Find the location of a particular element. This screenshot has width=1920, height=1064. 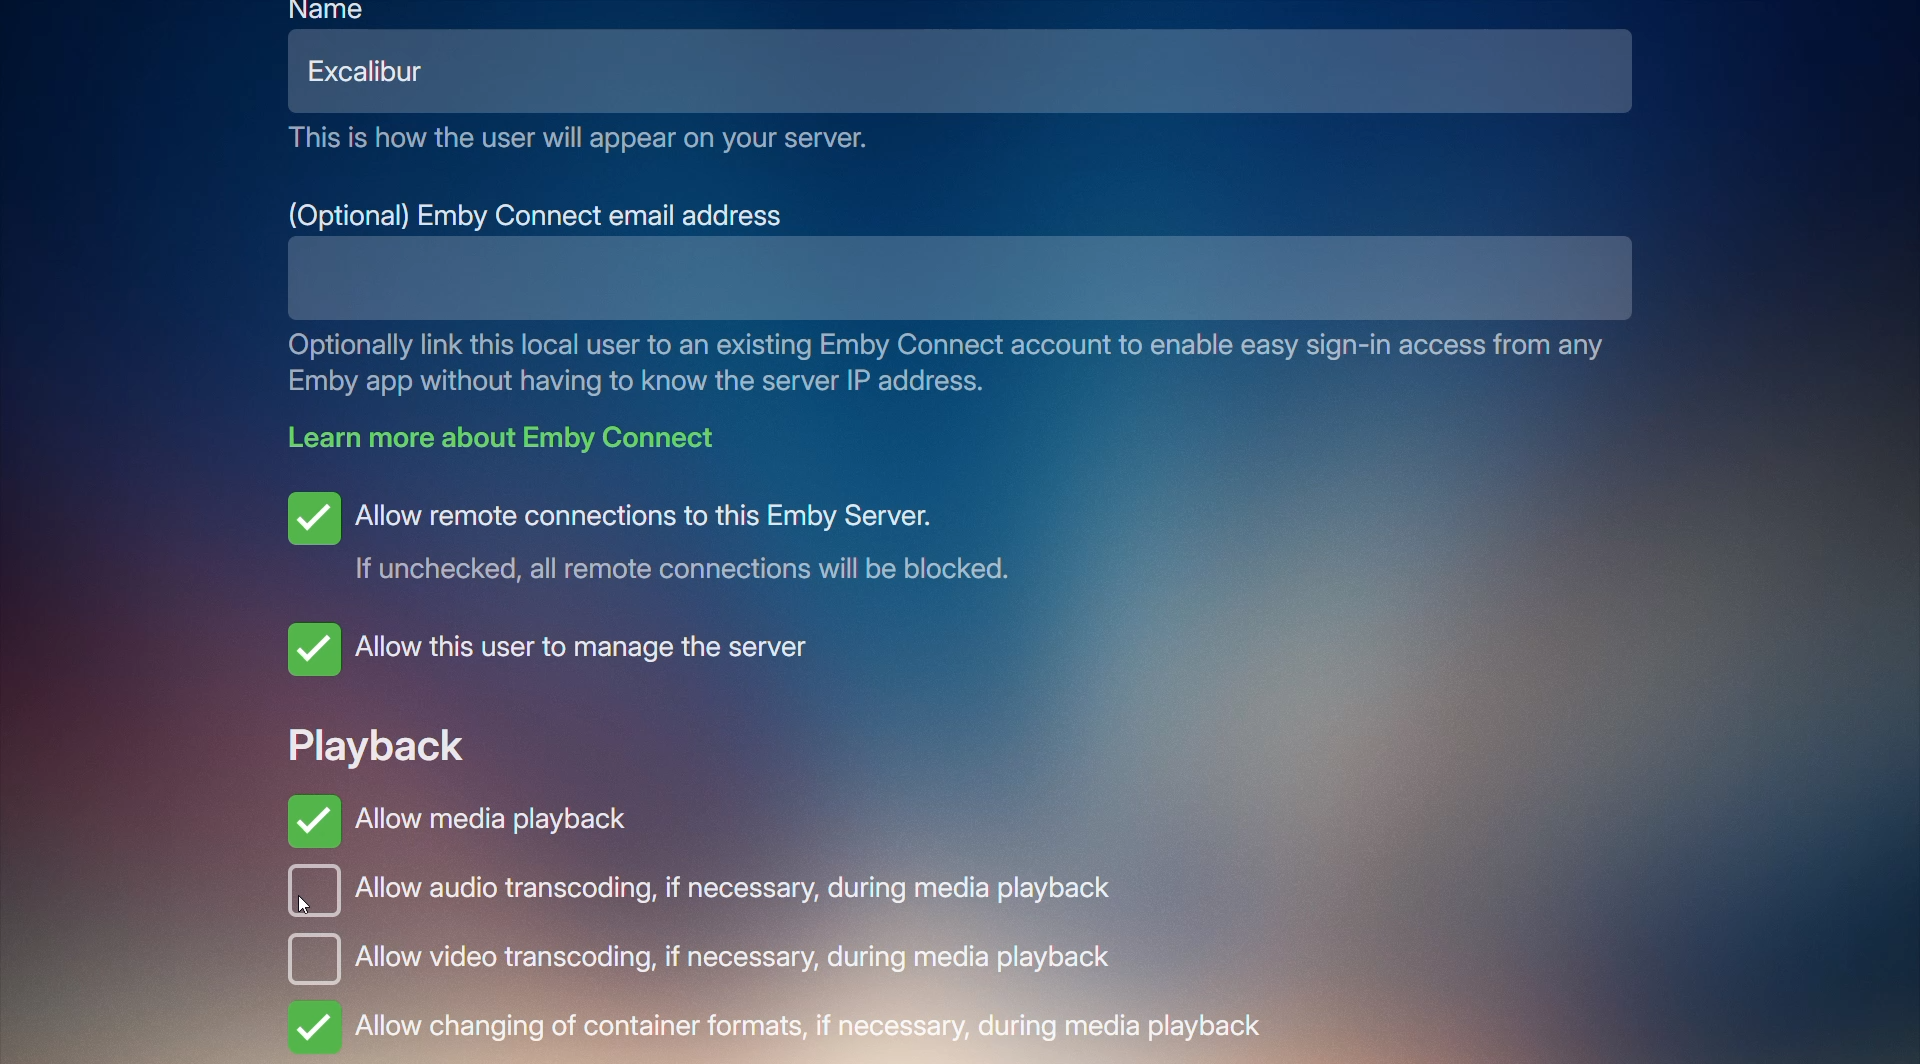

Allow remote connections to this Emby Server.If unchecked, all remote connections will be blocked. is located at coordinates (666, 536).